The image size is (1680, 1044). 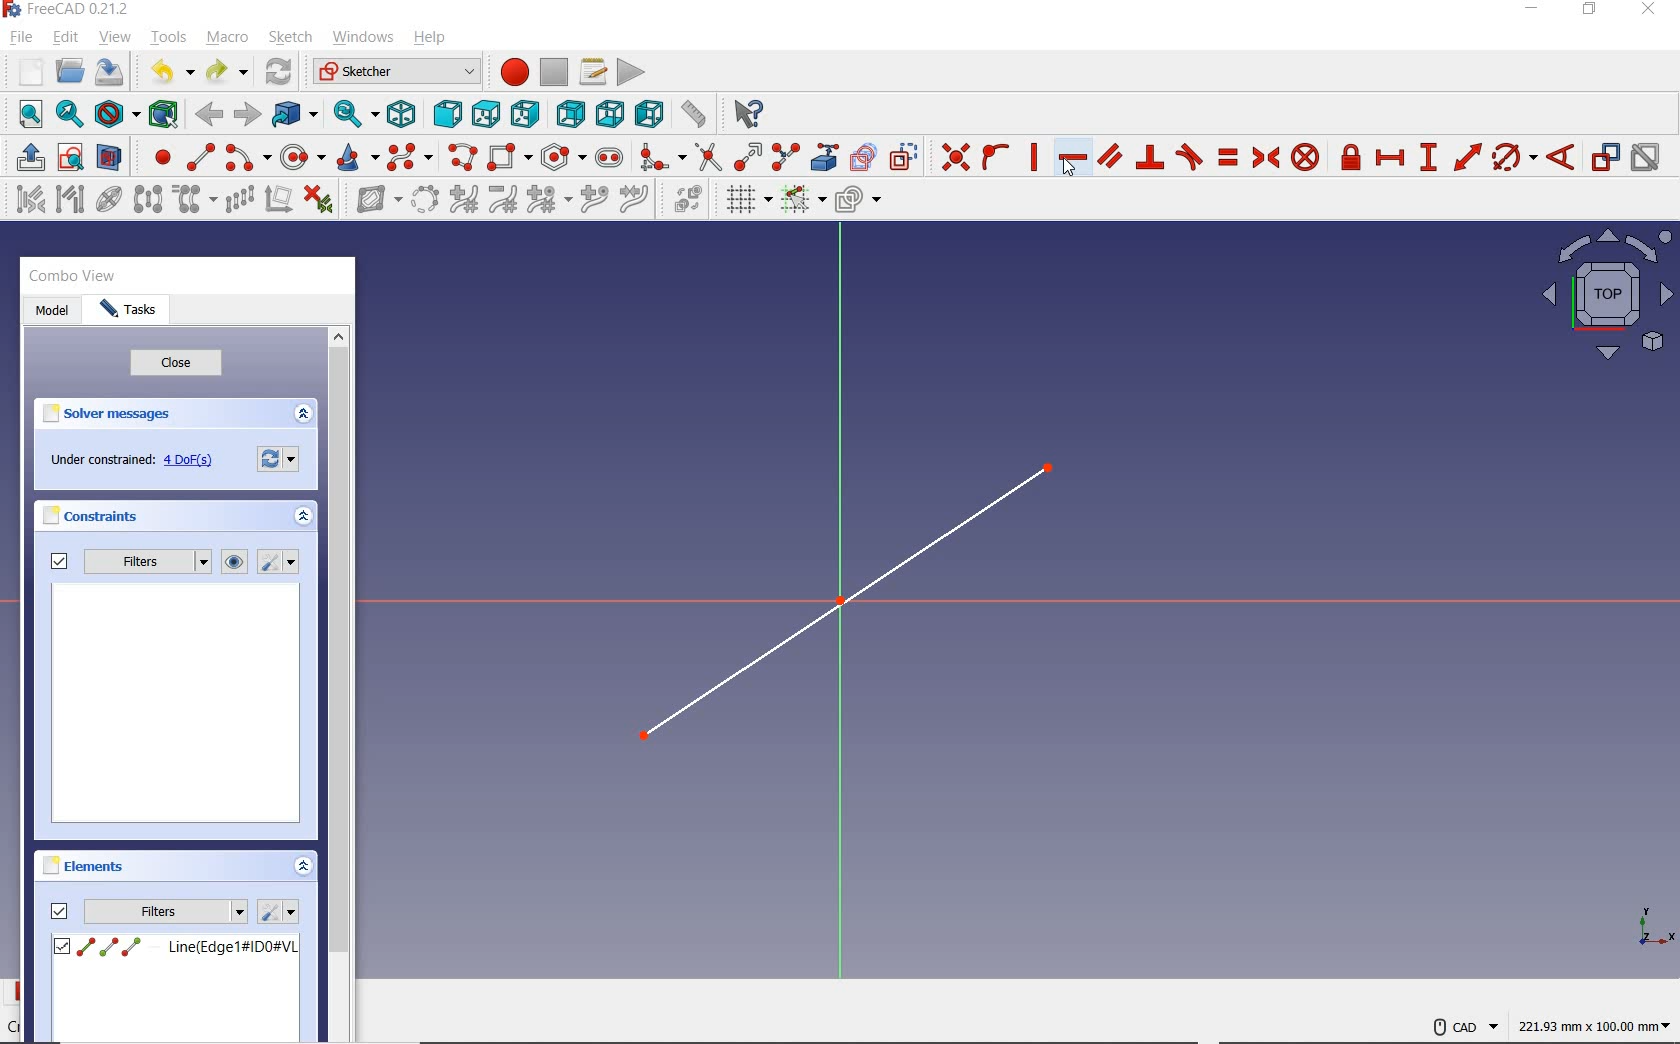 I want to click on SETTINGS, so click(x=278, y=911).